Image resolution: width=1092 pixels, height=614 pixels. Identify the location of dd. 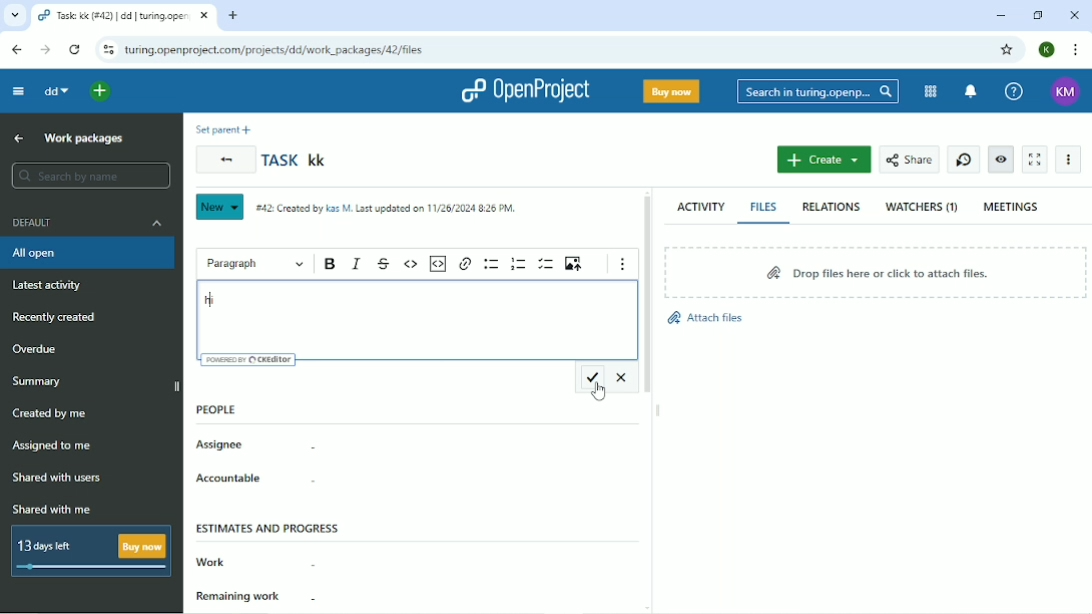
(58, 91).